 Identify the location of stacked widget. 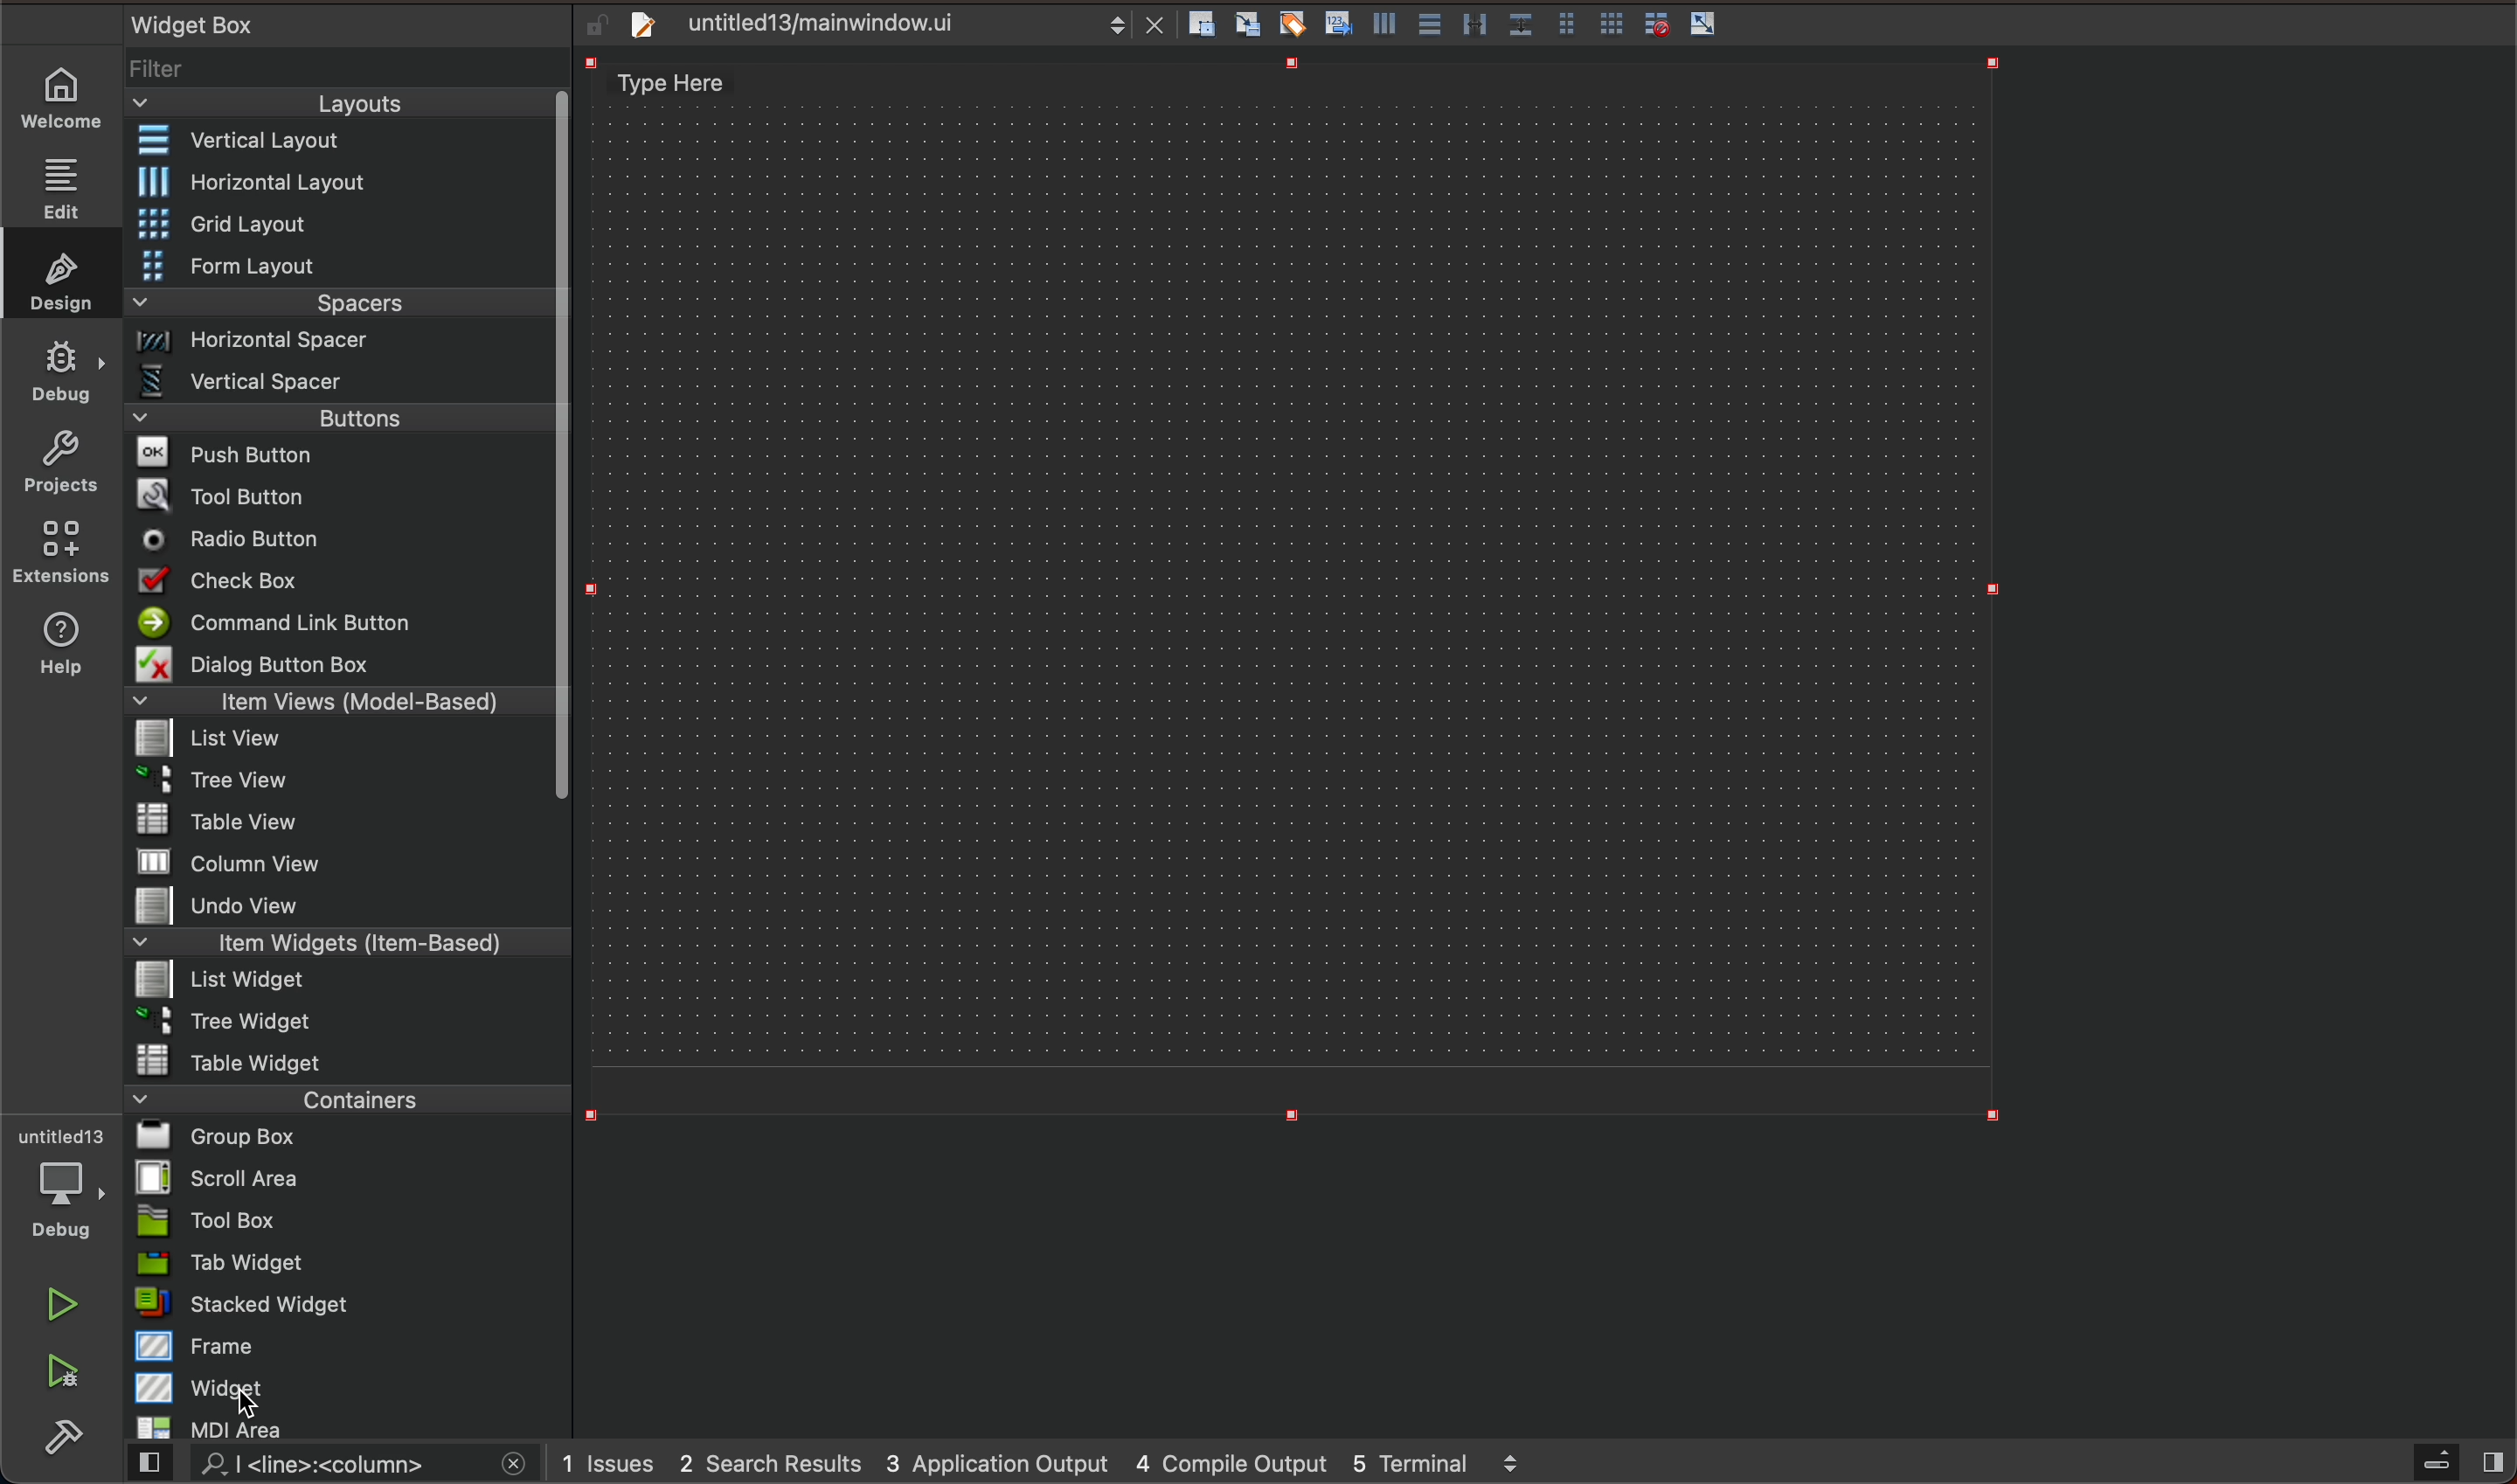
(342, 1306).